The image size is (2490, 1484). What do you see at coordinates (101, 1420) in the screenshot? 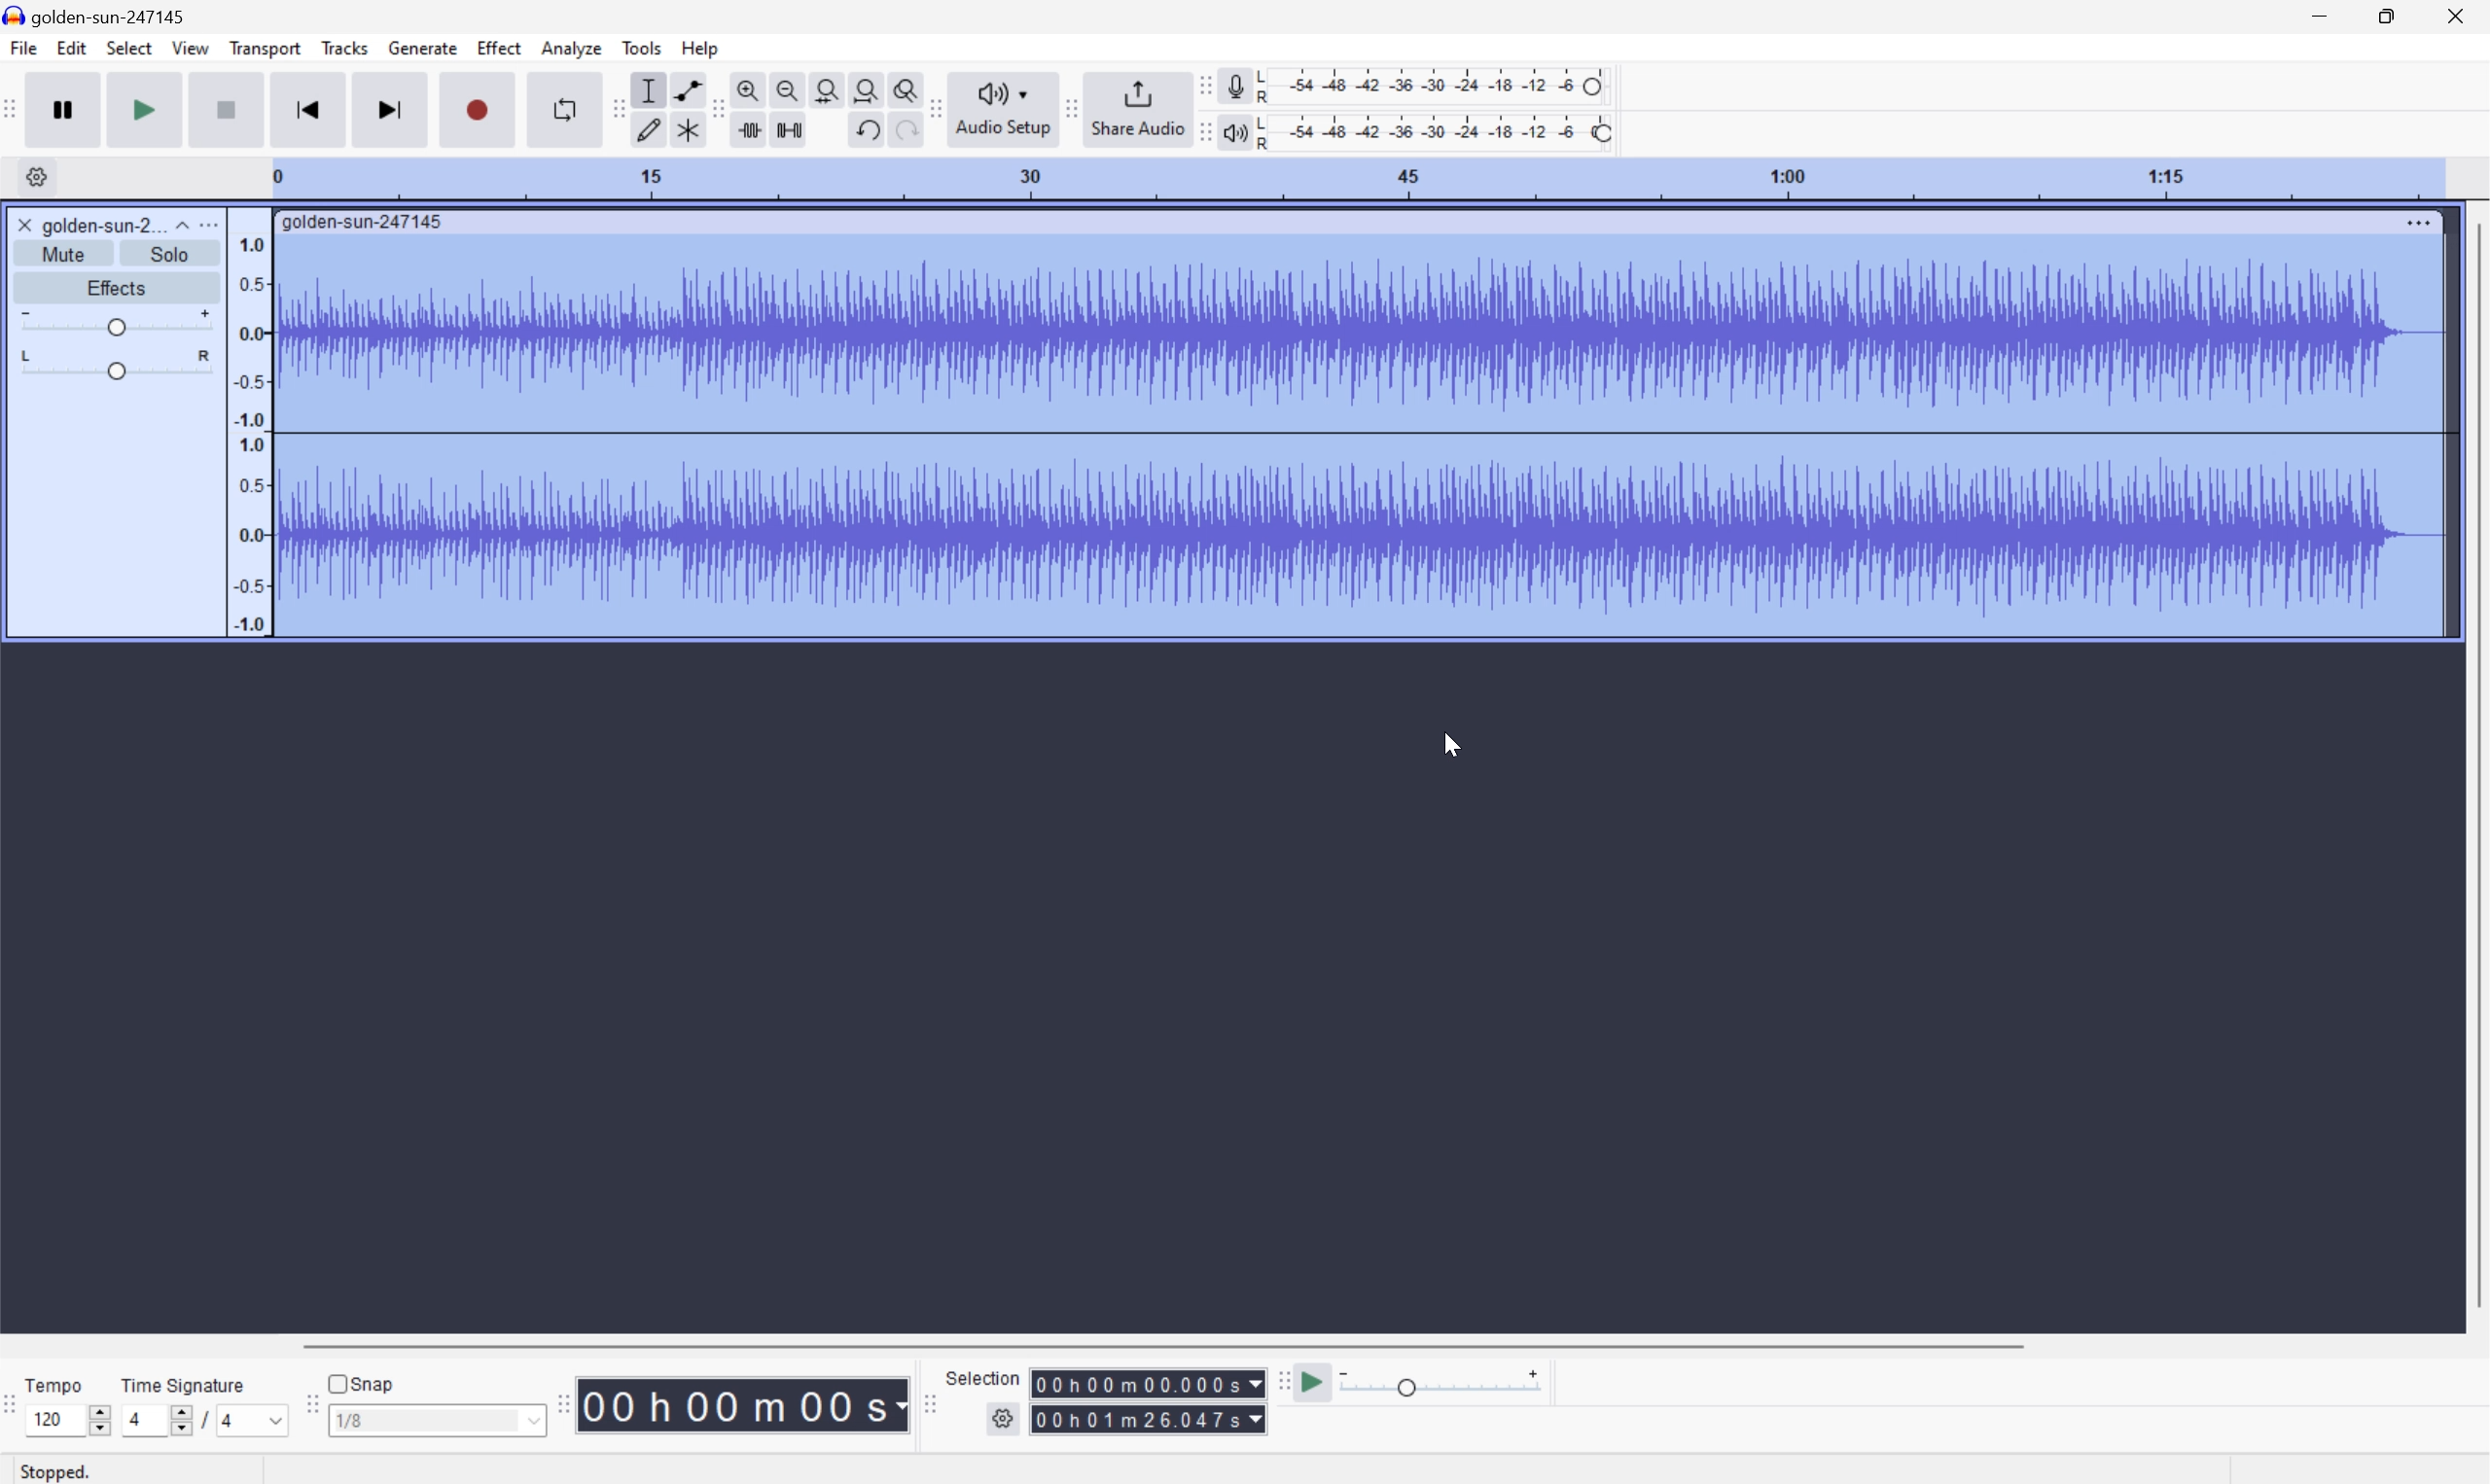
I see `Slider` at bounding box center [101, 1420].